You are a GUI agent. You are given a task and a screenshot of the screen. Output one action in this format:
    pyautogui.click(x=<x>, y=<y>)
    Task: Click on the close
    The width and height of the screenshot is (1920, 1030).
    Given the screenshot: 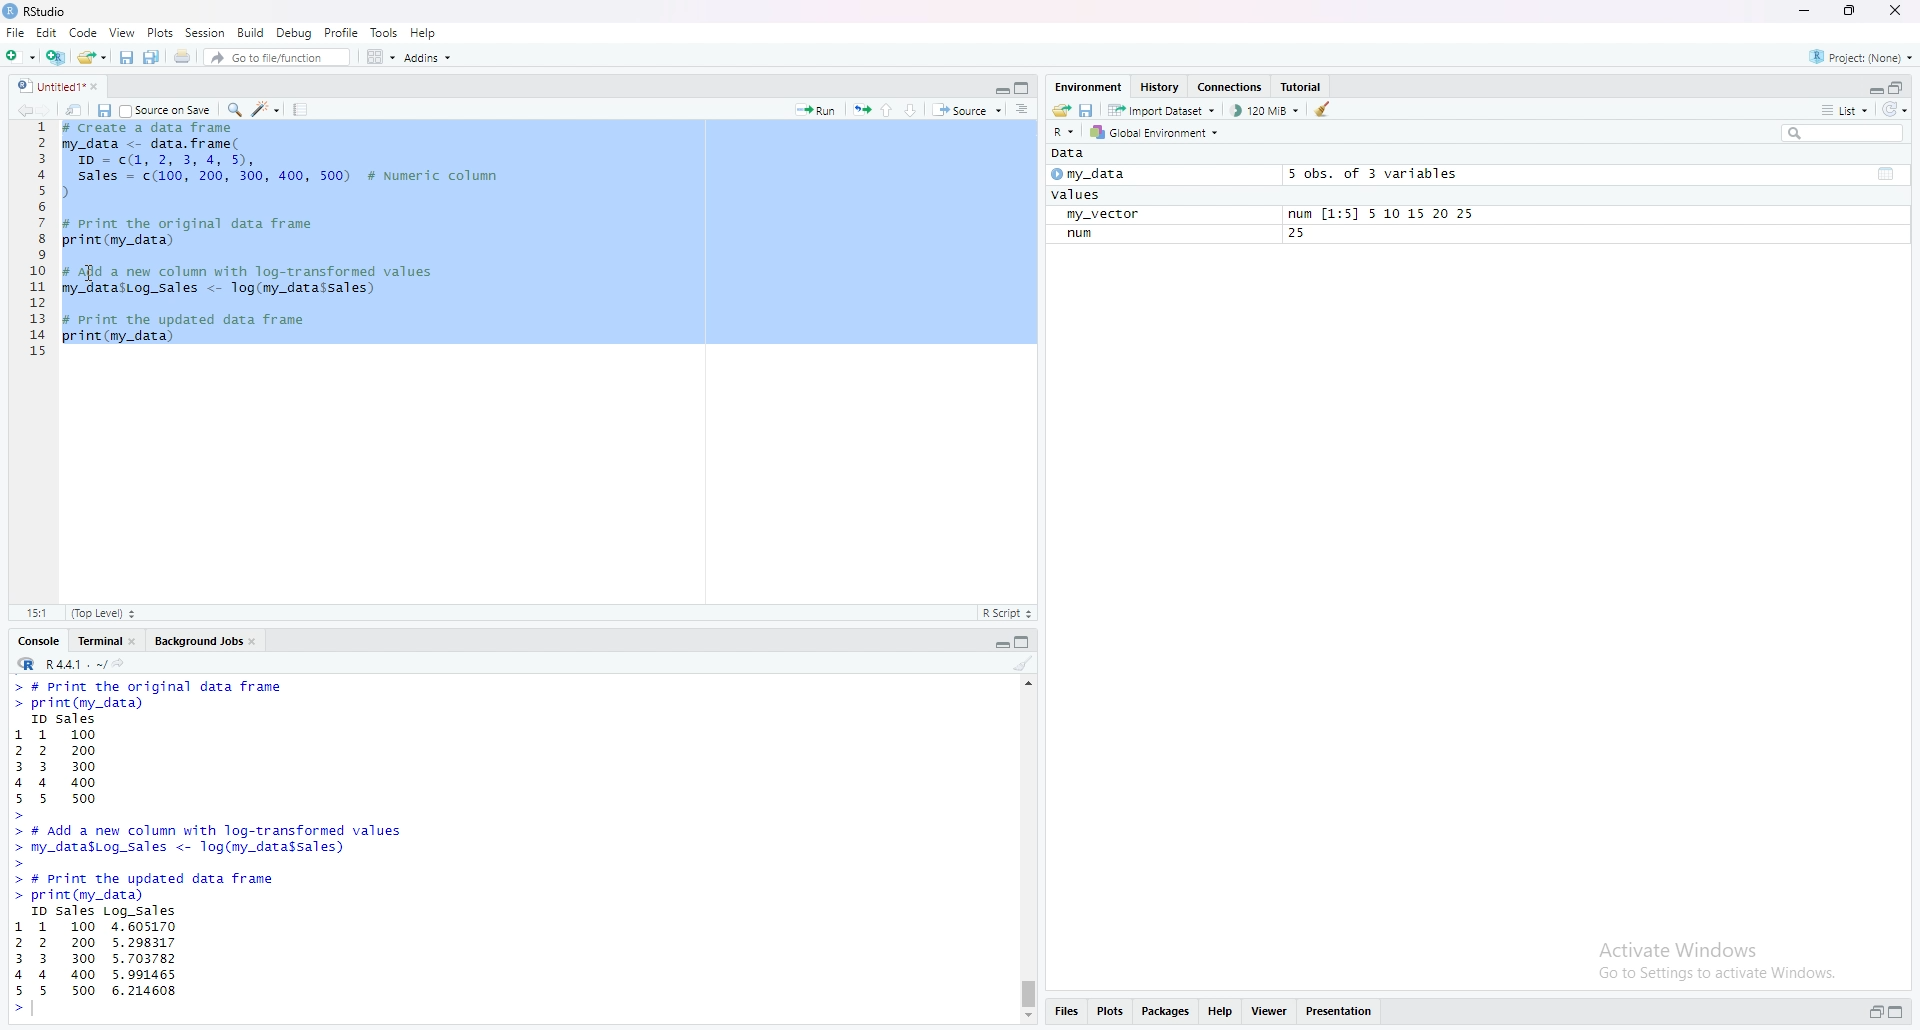 What is the action you would take?
    pyautogui.click(x=1904, y=11)
    